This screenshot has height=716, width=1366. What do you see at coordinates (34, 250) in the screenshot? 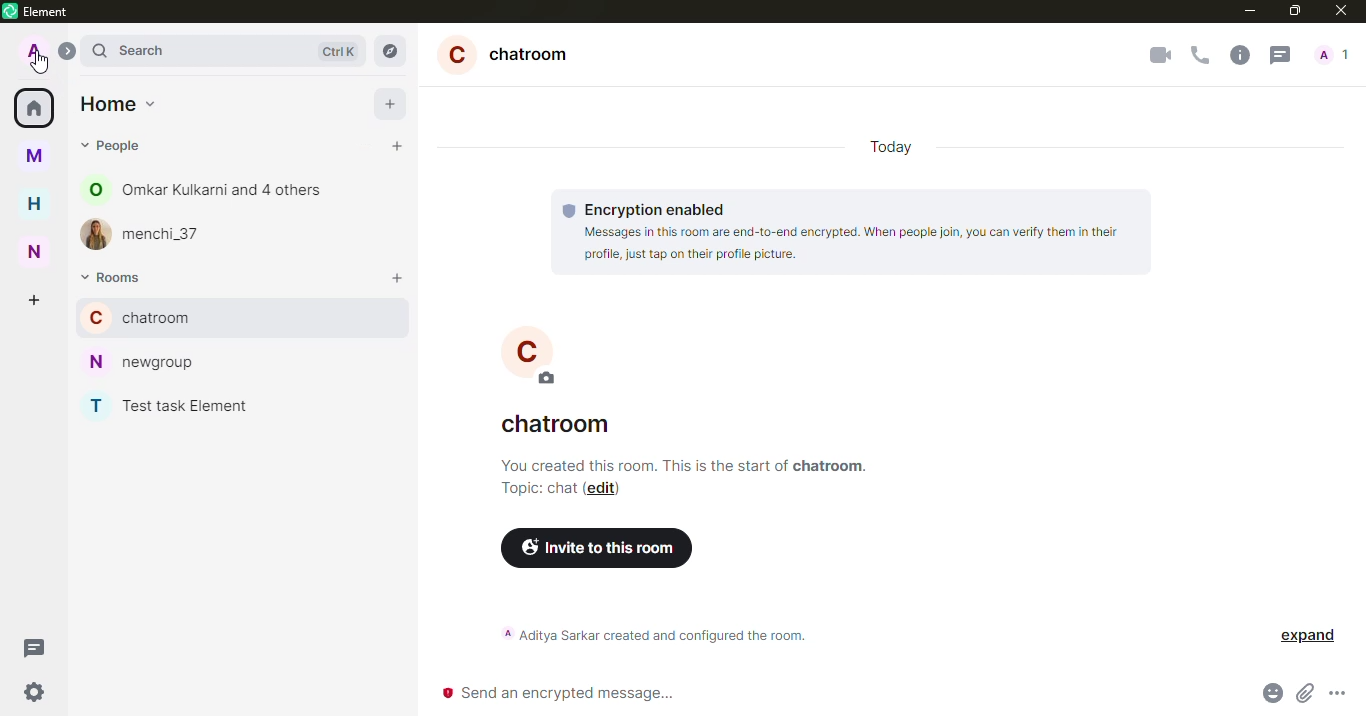
I see `n` at bounding box center [34, 250].